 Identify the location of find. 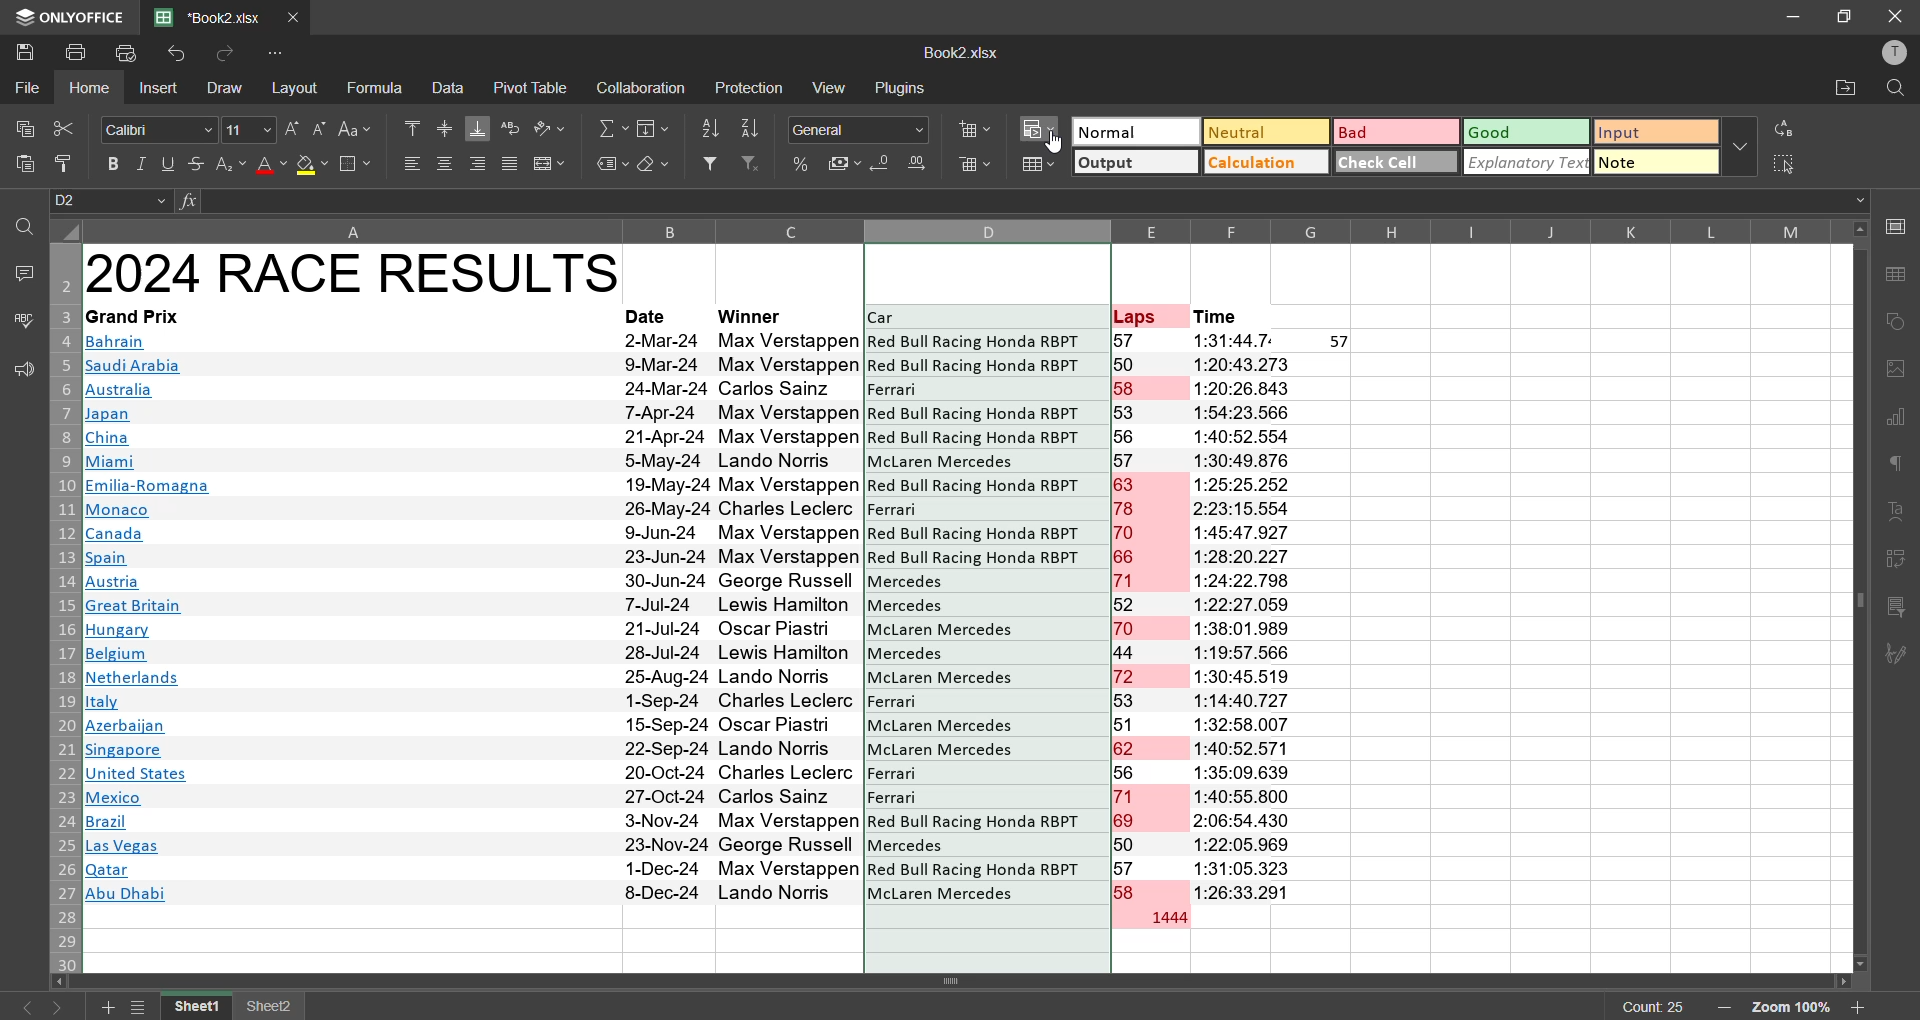
(24, 226).